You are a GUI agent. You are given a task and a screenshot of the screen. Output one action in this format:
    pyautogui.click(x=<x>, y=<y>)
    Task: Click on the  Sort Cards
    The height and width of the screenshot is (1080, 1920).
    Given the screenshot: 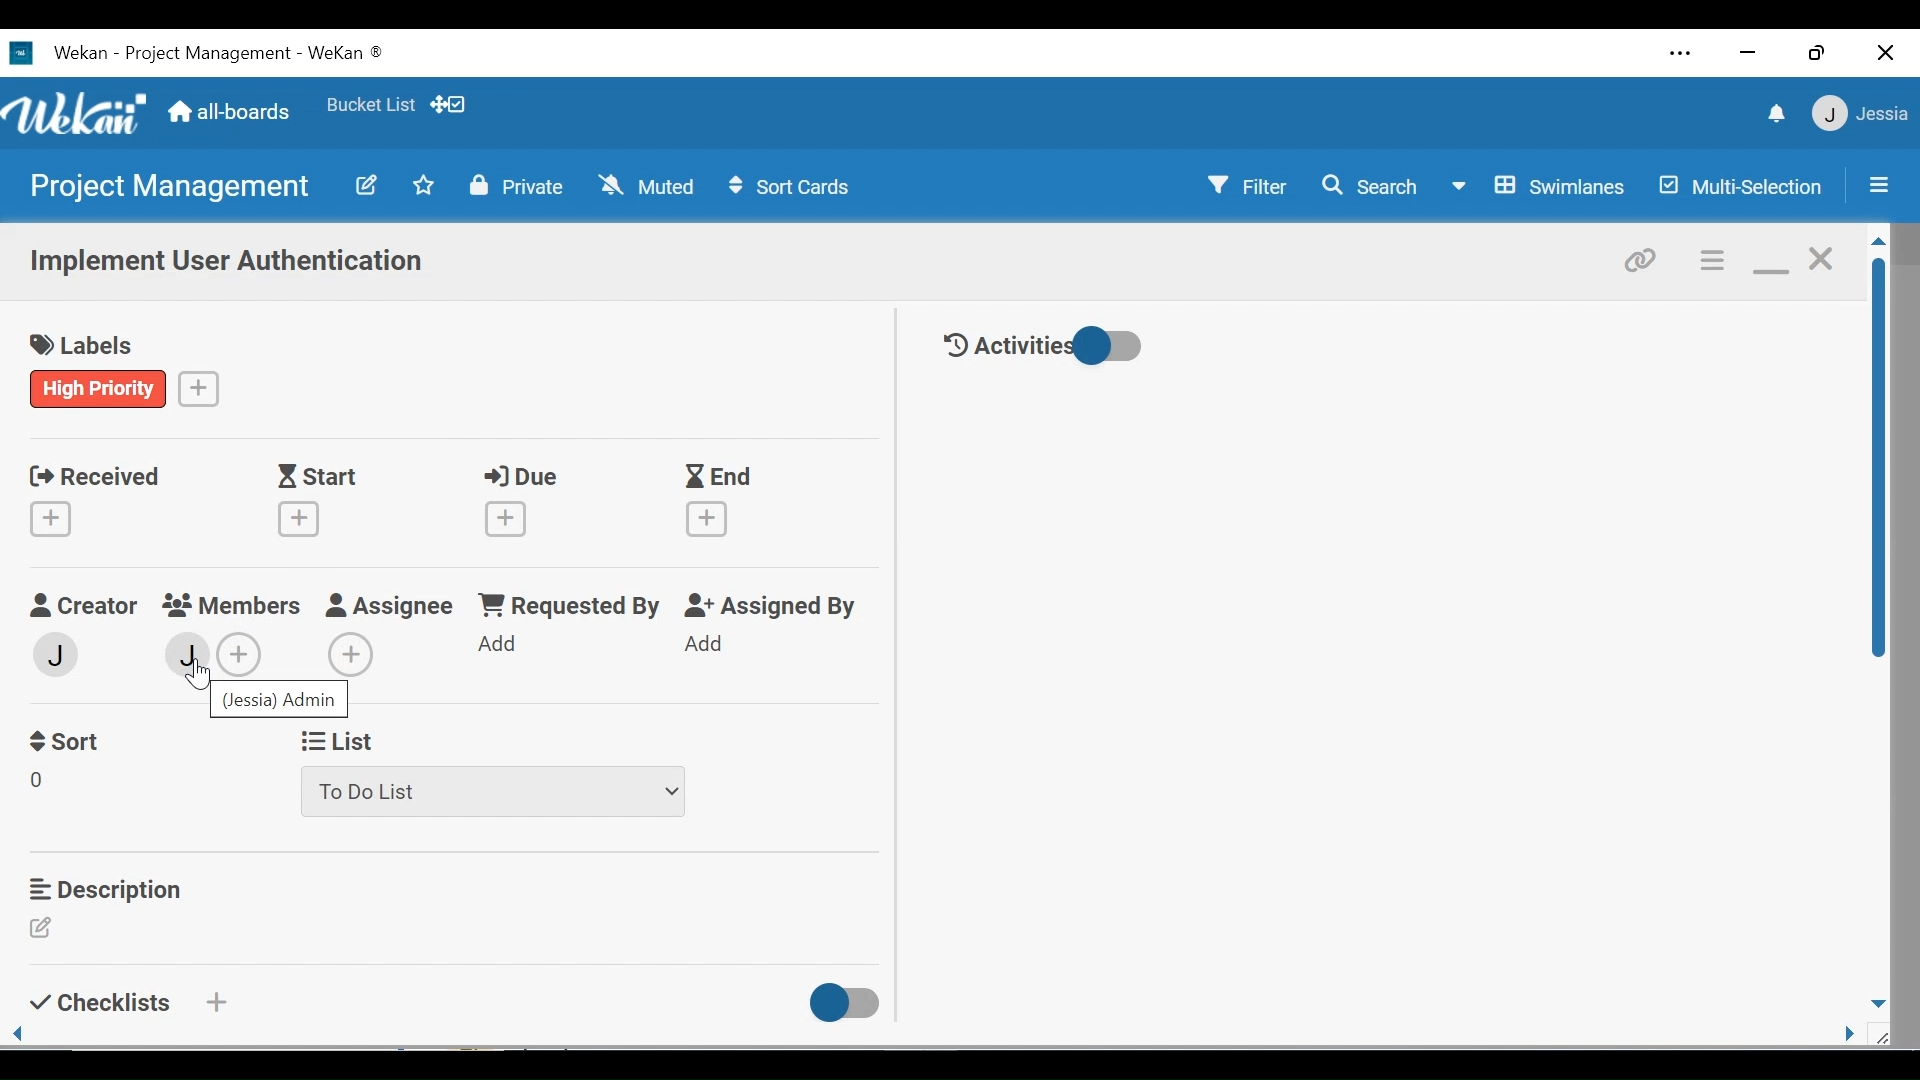 What is the action you would take?
    pyautogui.click(x=792, y=188)
    